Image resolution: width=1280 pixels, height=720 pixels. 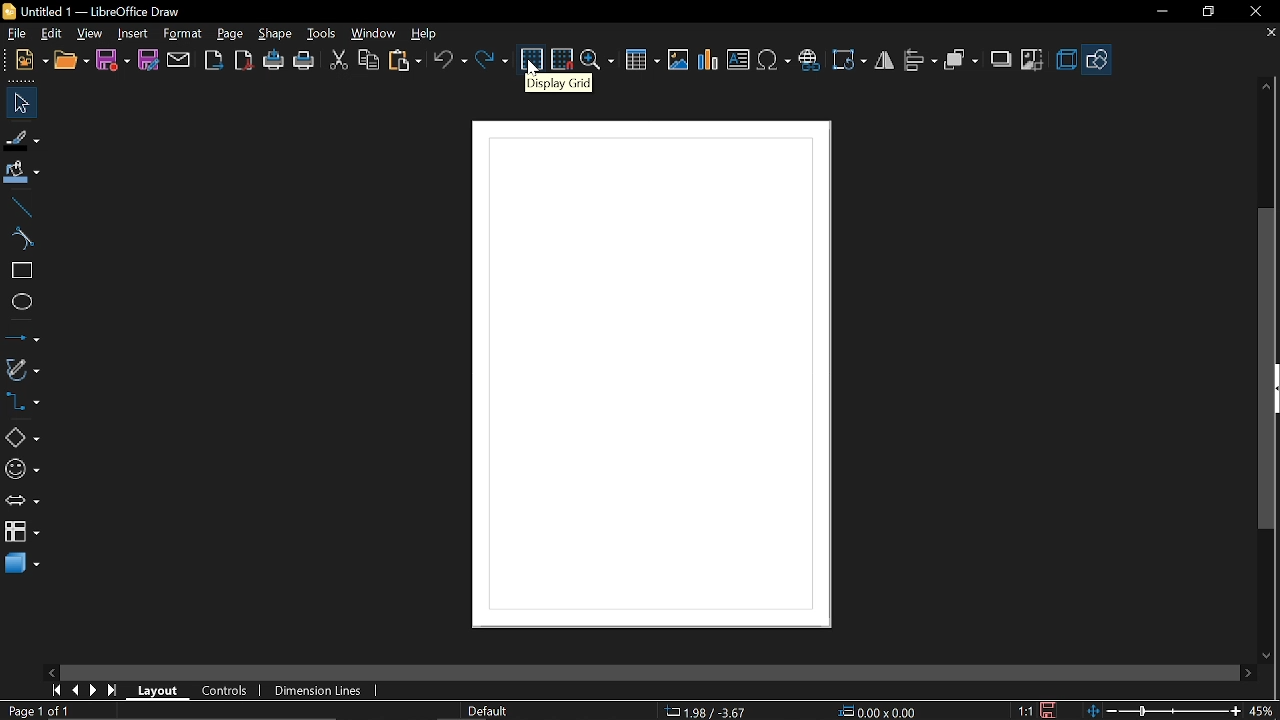 I want to click on snap to grid, so click(x=563, y=58).